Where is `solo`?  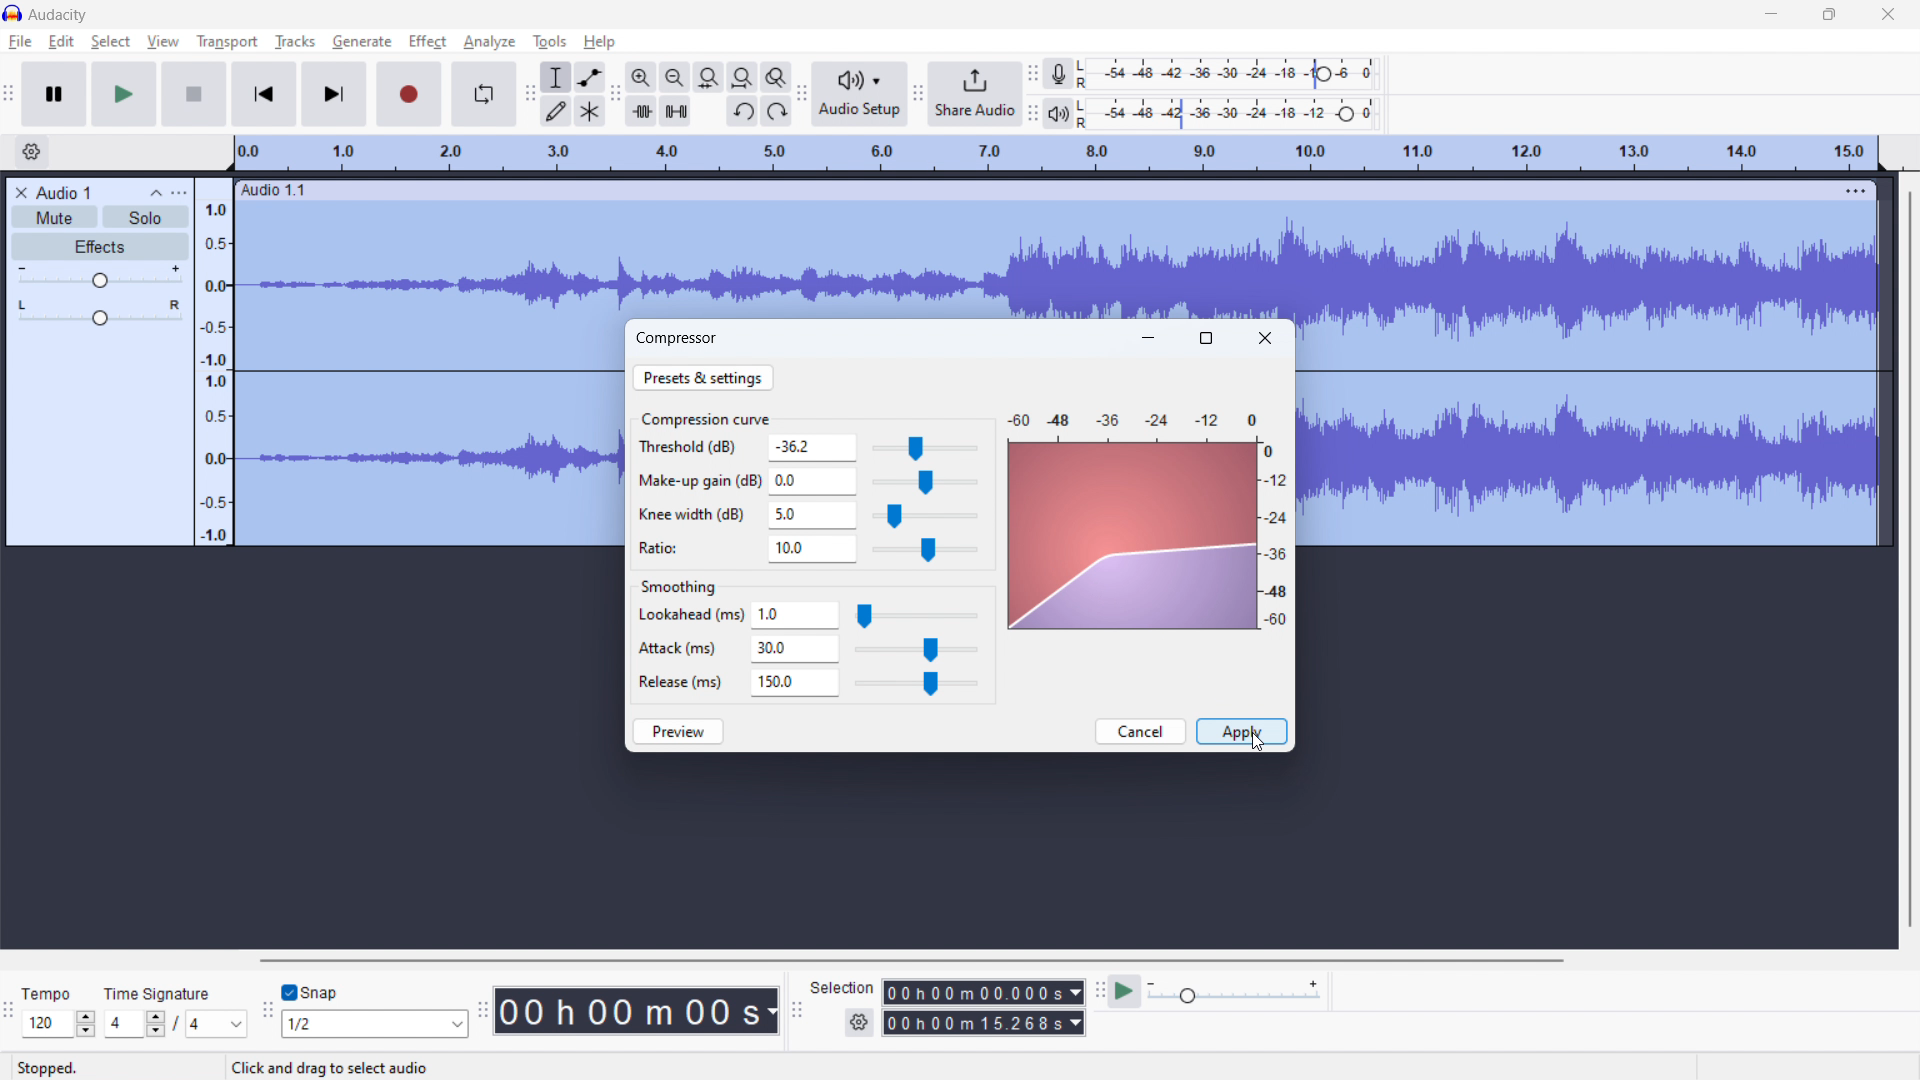
solo is located at coordinates (146, 216).